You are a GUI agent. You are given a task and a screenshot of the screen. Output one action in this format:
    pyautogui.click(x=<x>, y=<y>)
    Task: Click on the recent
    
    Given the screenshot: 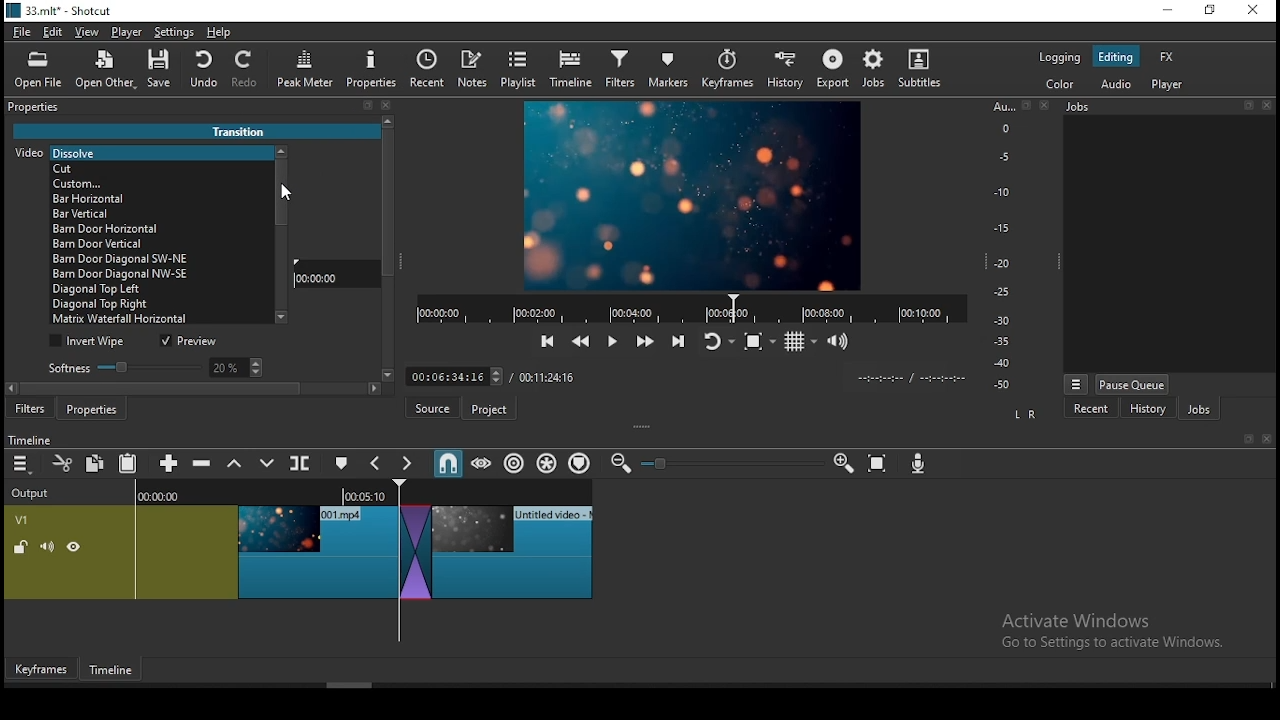 What is the action you would take?
    pyautogui.click(x=1091, y=408)
    